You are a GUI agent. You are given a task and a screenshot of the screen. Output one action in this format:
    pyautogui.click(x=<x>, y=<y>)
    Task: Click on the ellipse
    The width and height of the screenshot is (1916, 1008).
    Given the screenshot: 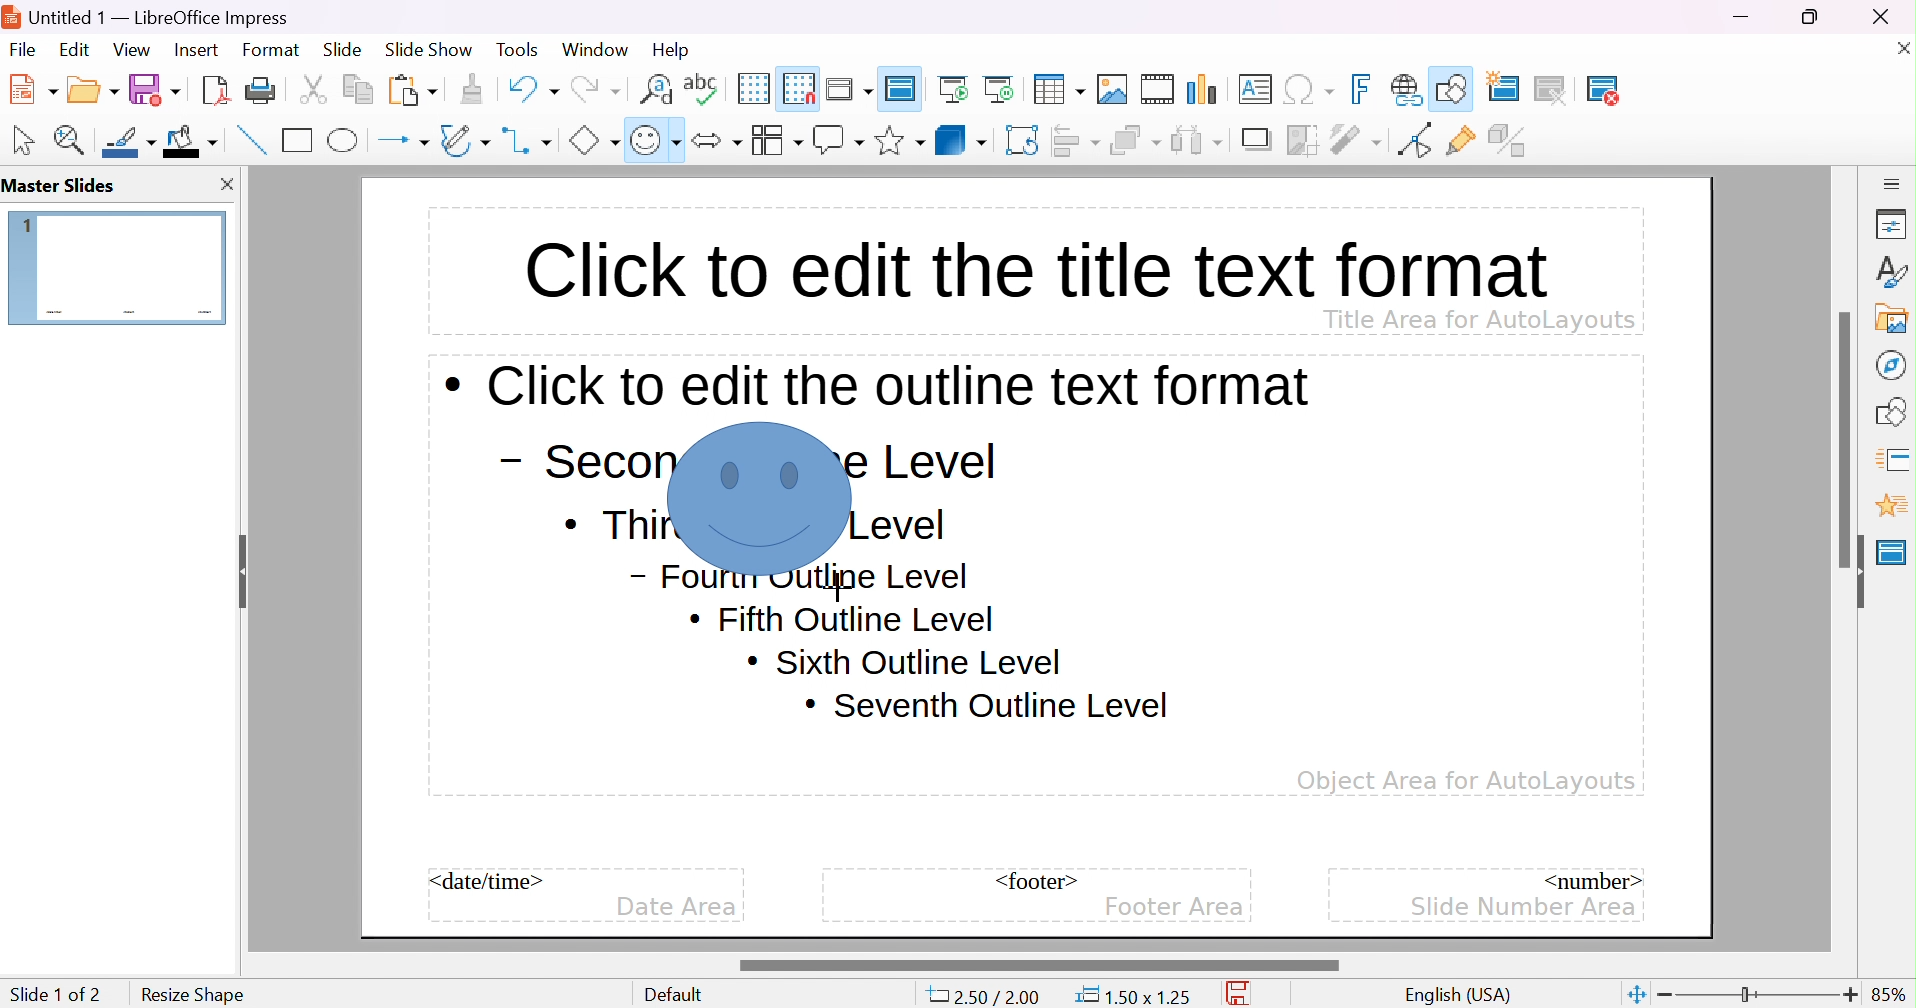 What is the action you would take?
    pyautogui.click(x=345, y=139)
    